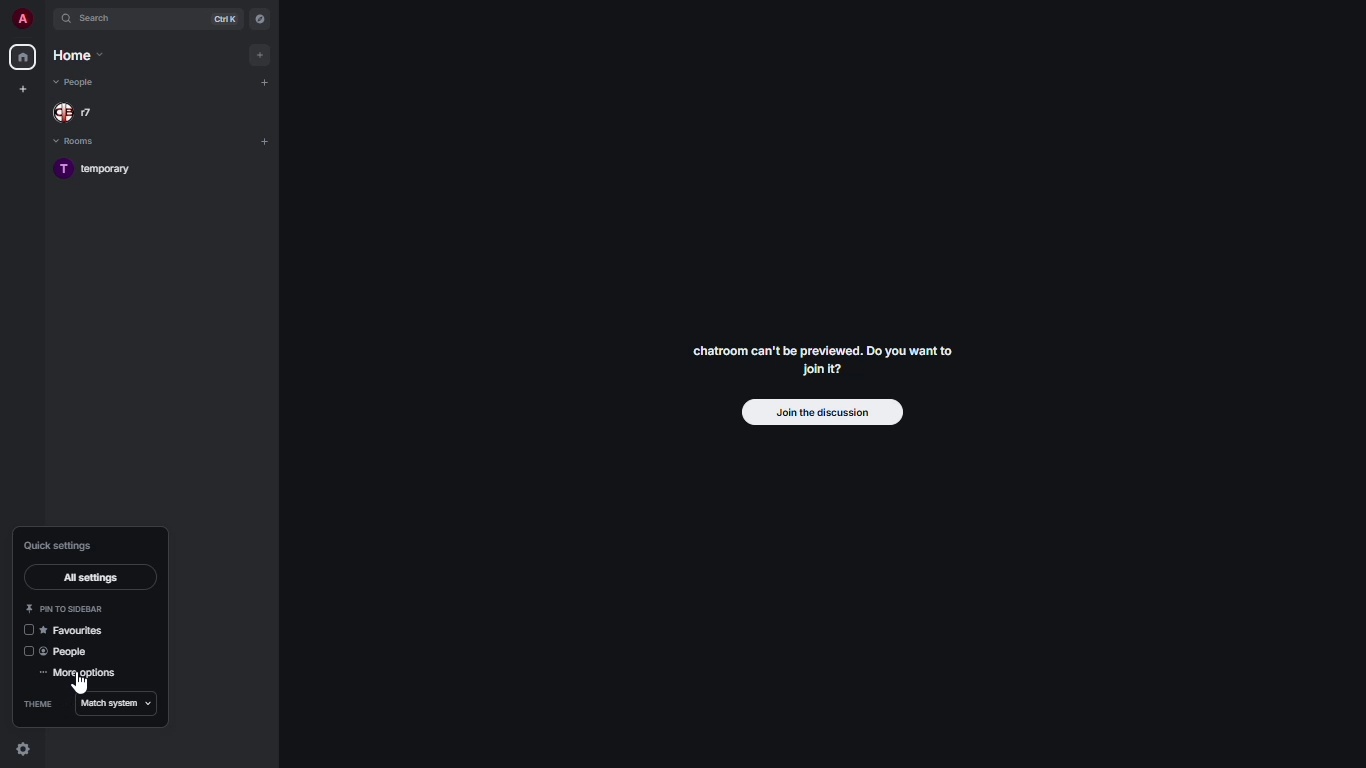 The height and width of the screenshot is (768, 1366). I want to click on cursor, so click(79, 685).